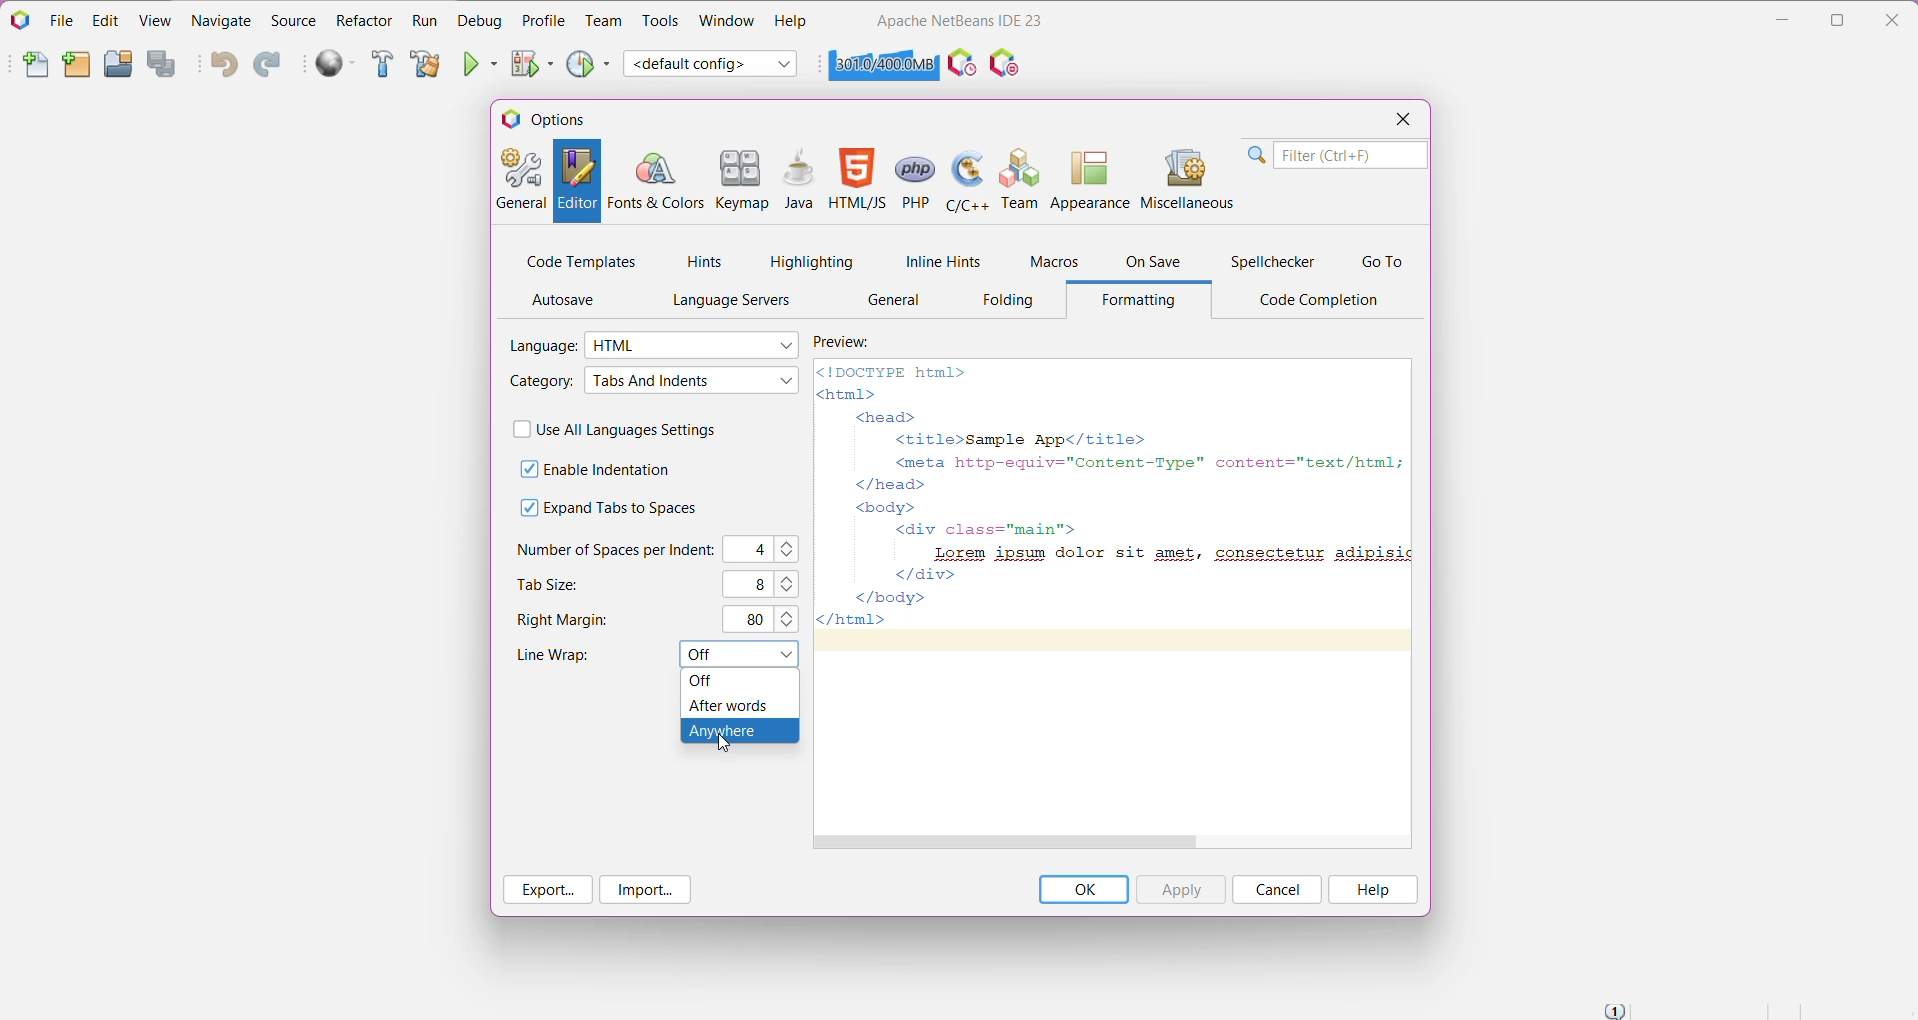 The image size is (1918, 1020). I want to click on Right Margins, so click(569, 621).